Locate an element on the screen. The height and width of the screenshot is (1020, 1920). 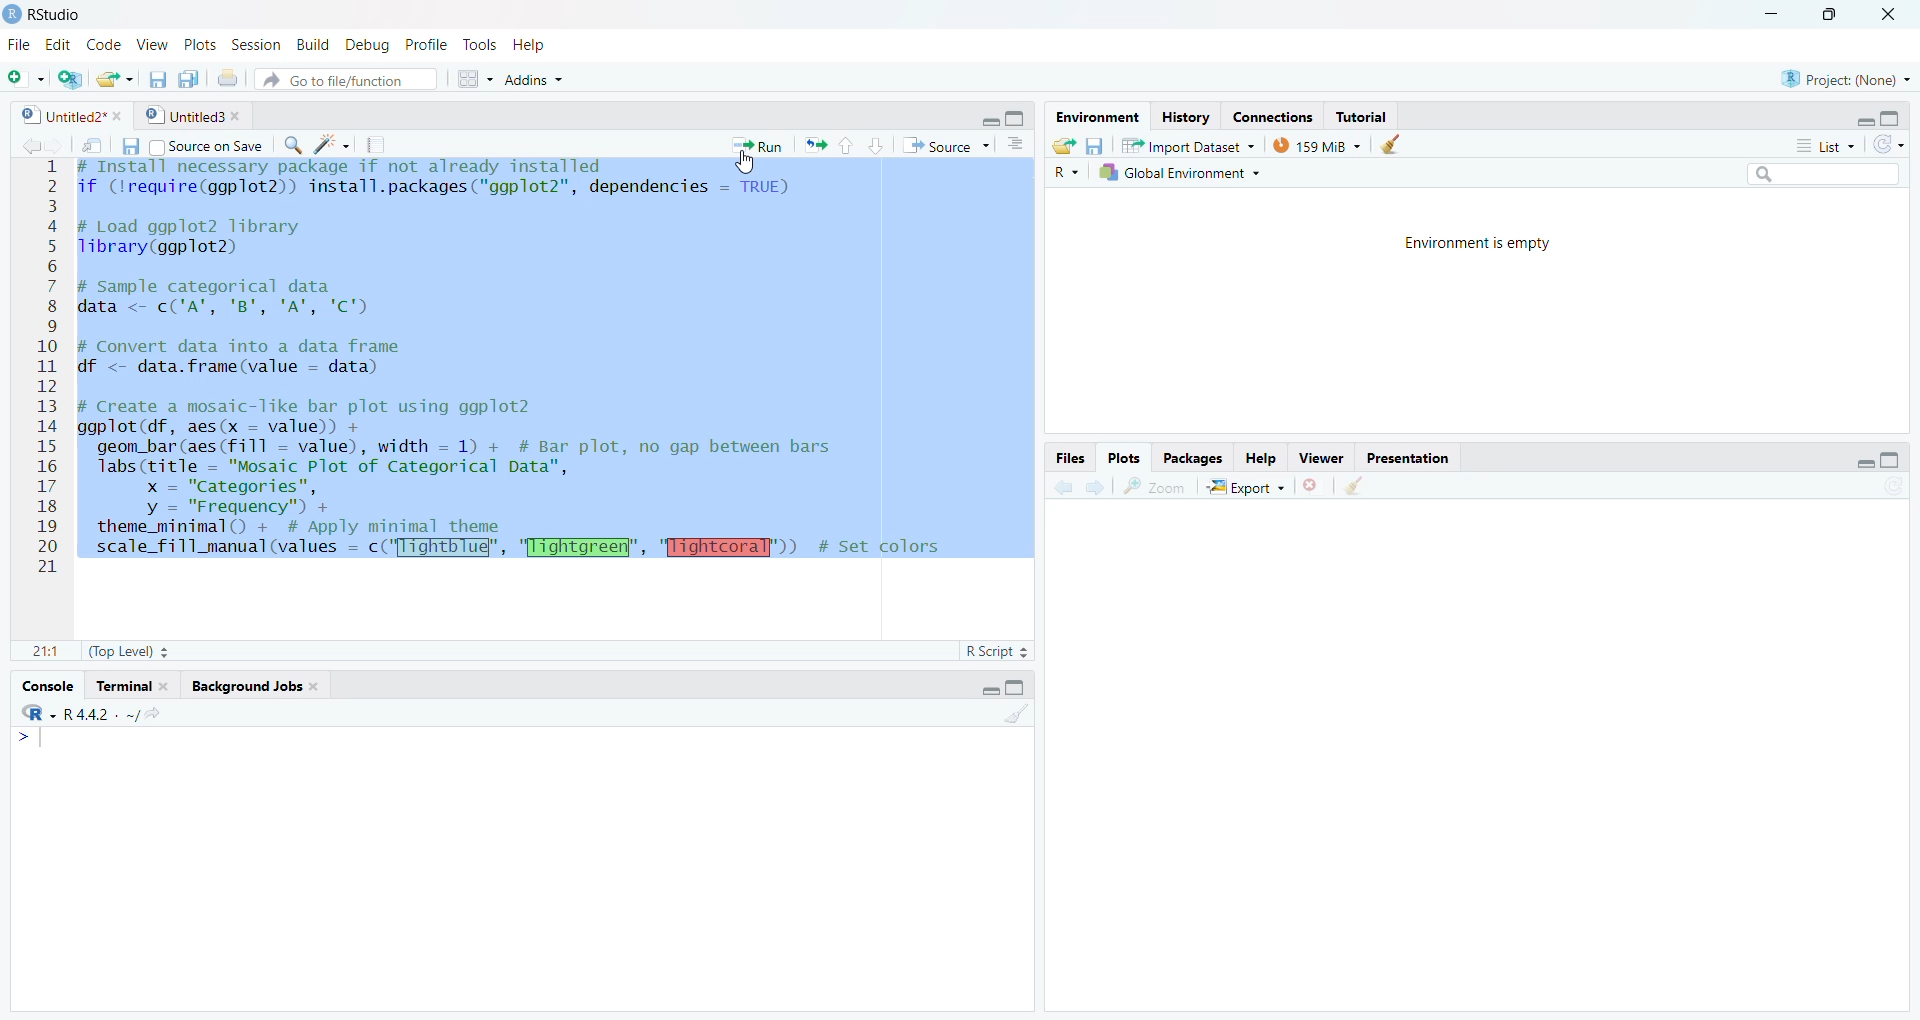
Terminal is located at coordinates (132, 686).